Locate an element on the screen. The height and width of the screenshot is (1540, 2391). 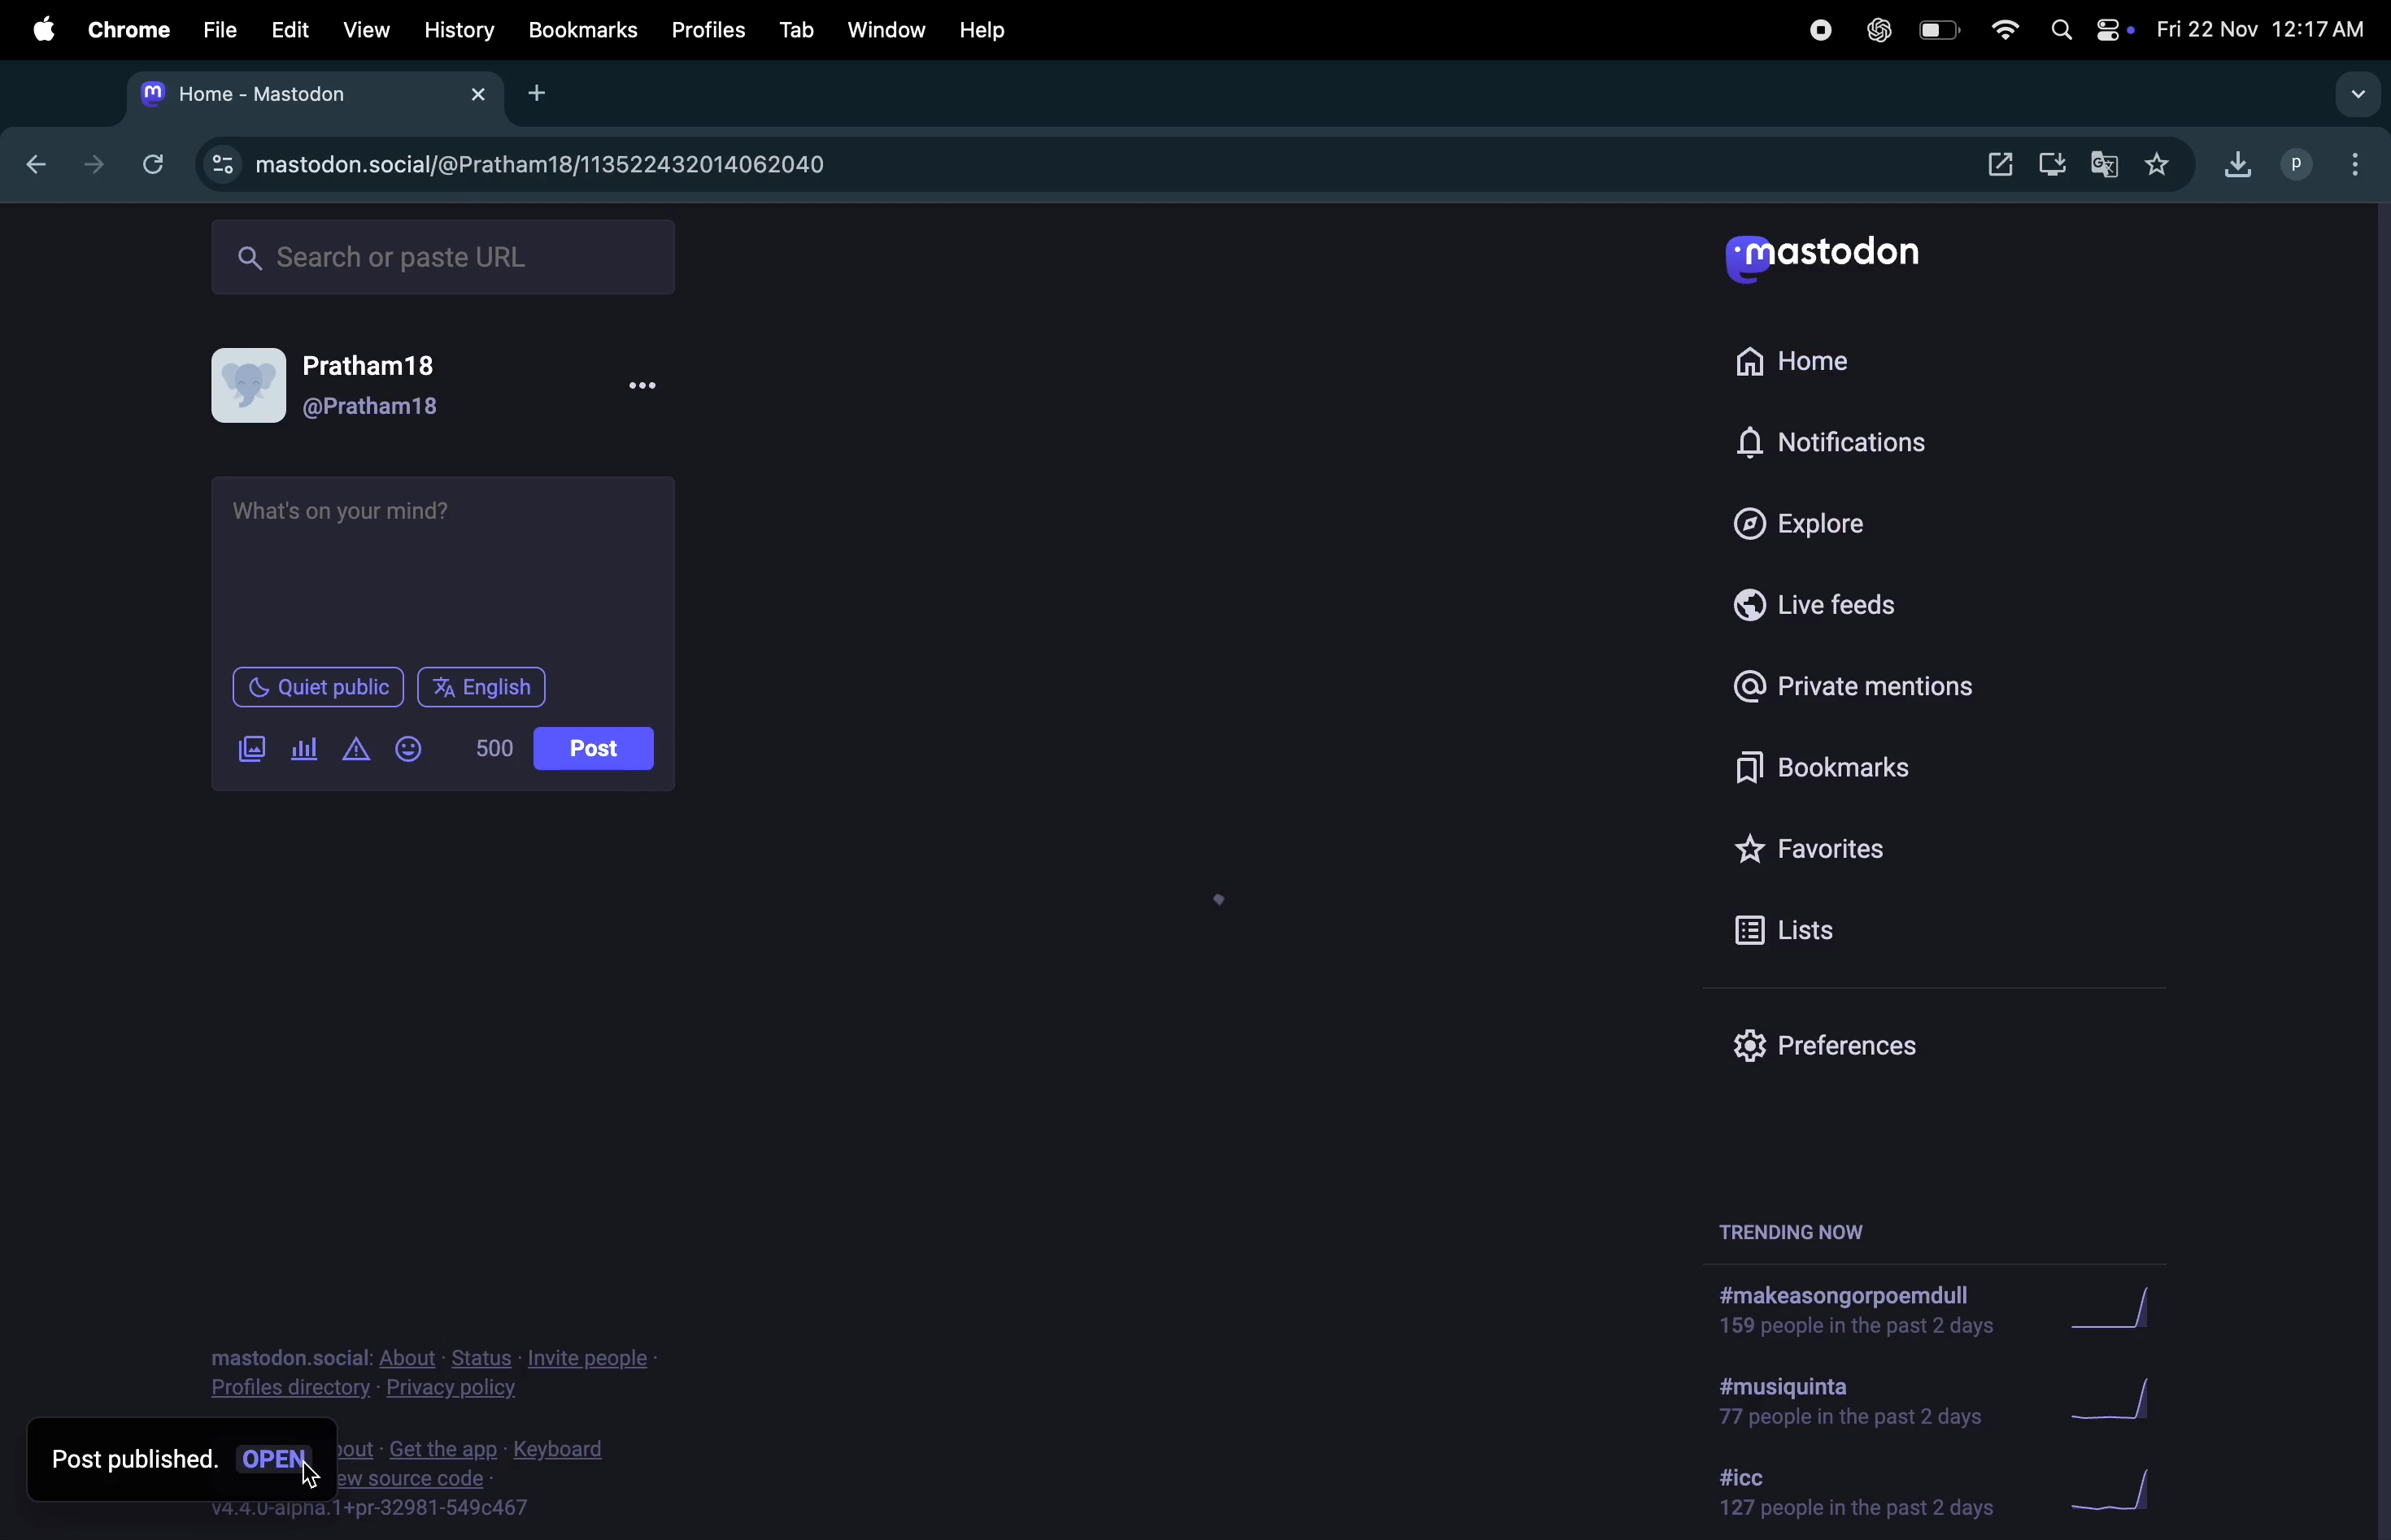
source code is located at coordinates (509, 1479).